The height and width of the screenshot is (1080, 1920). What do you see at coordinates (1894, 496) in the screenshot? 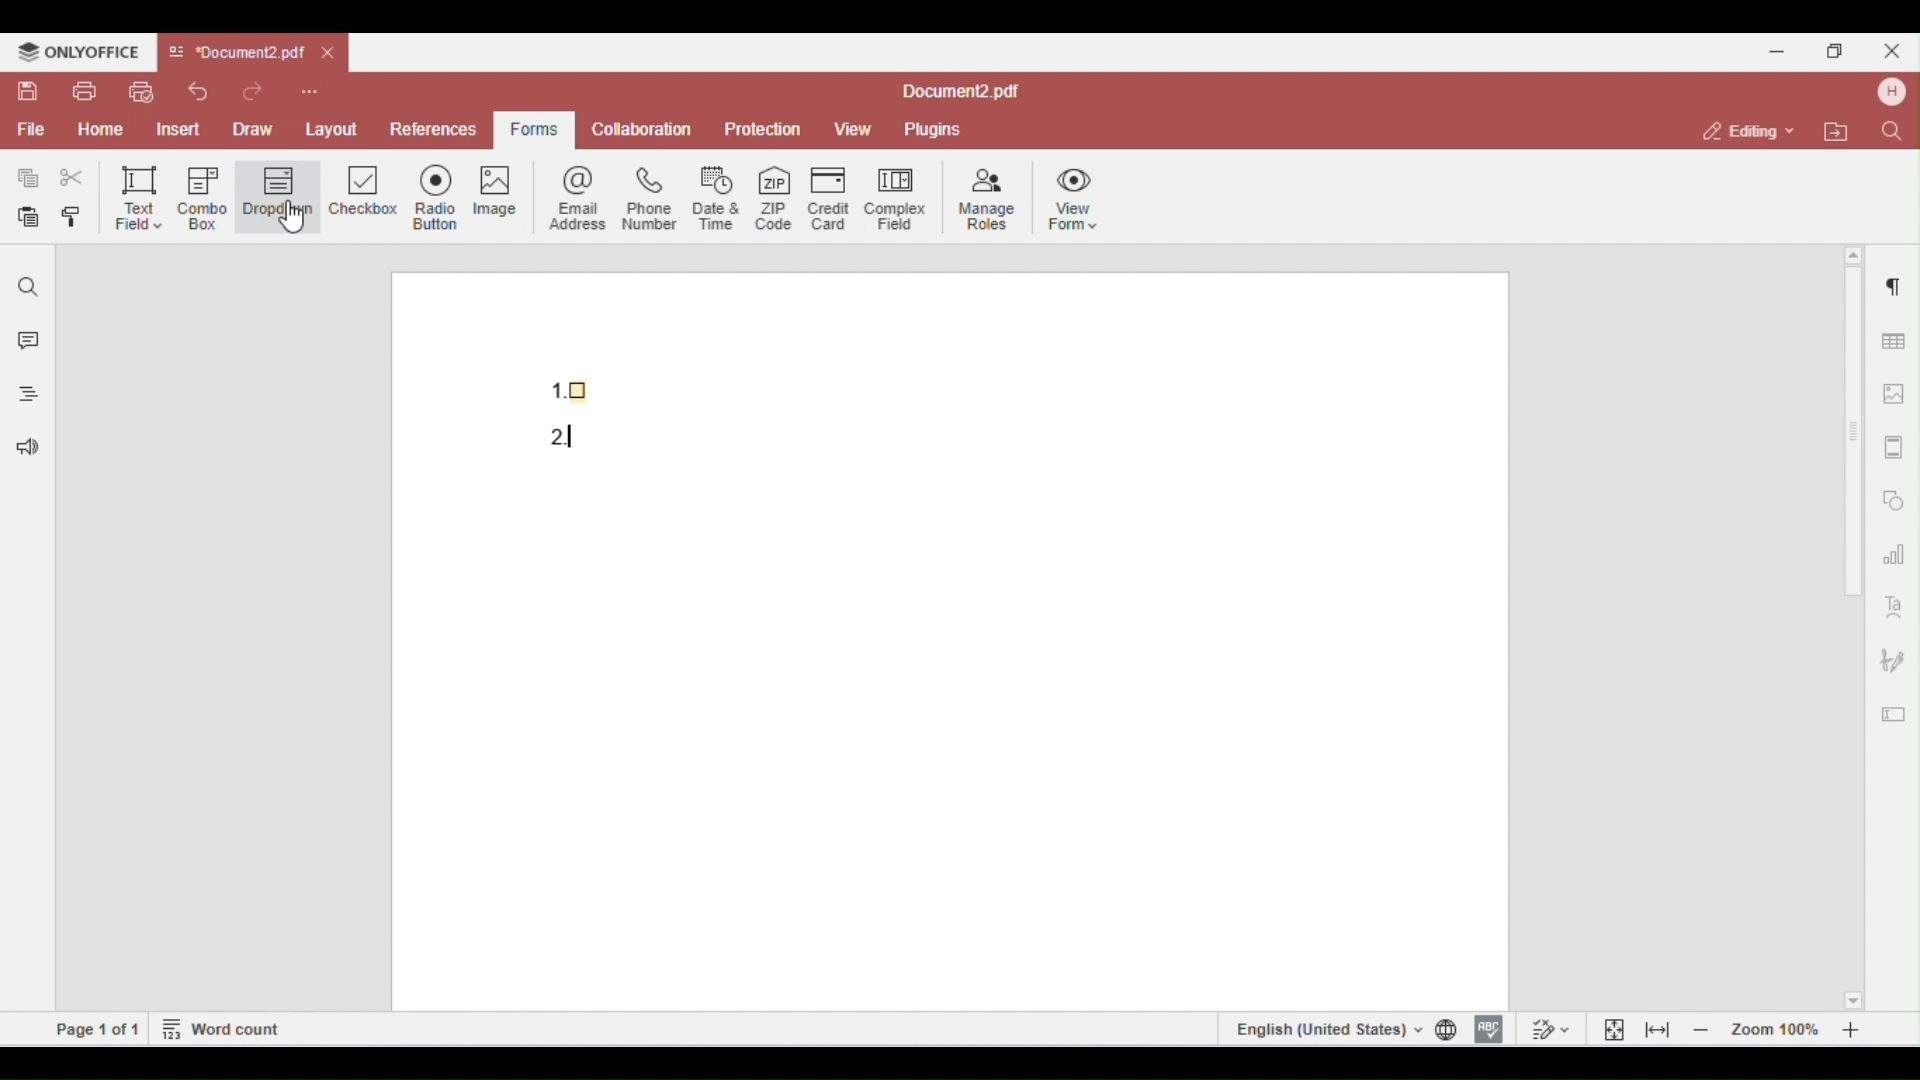
I see `shape settings` at bounding box center [1894, 496].